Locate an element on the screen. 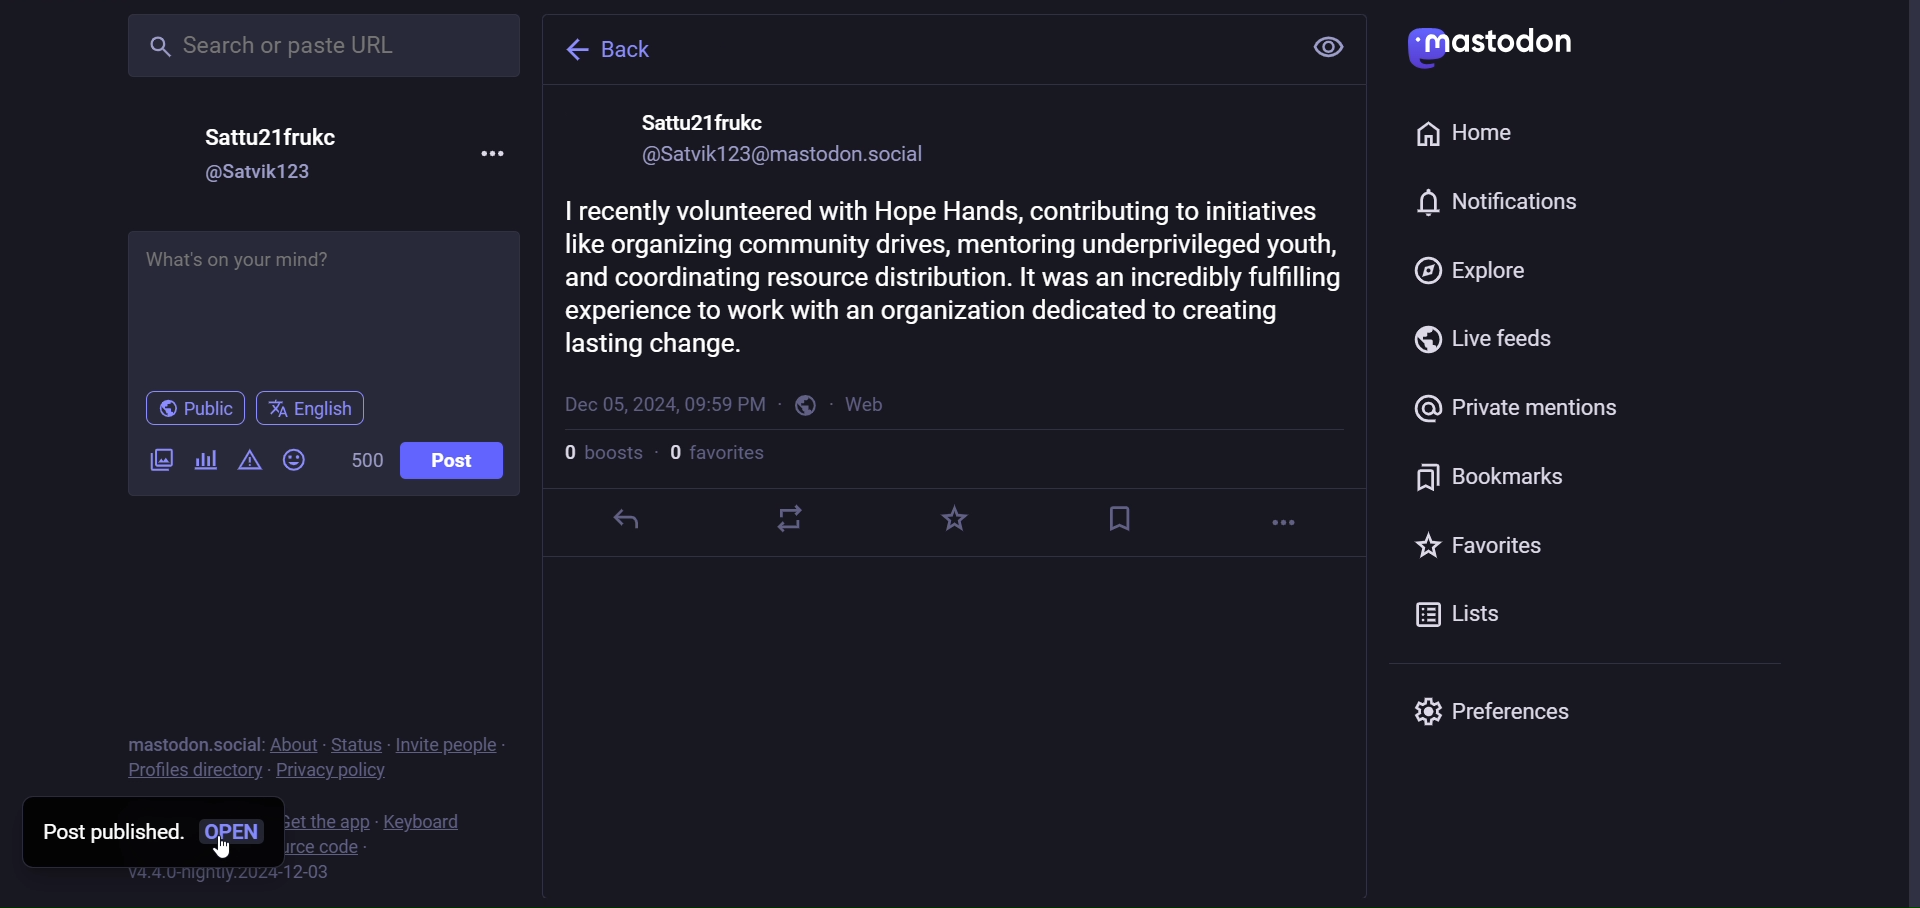 The image size is (1920, 908). name is located at coordinates (708, 122).